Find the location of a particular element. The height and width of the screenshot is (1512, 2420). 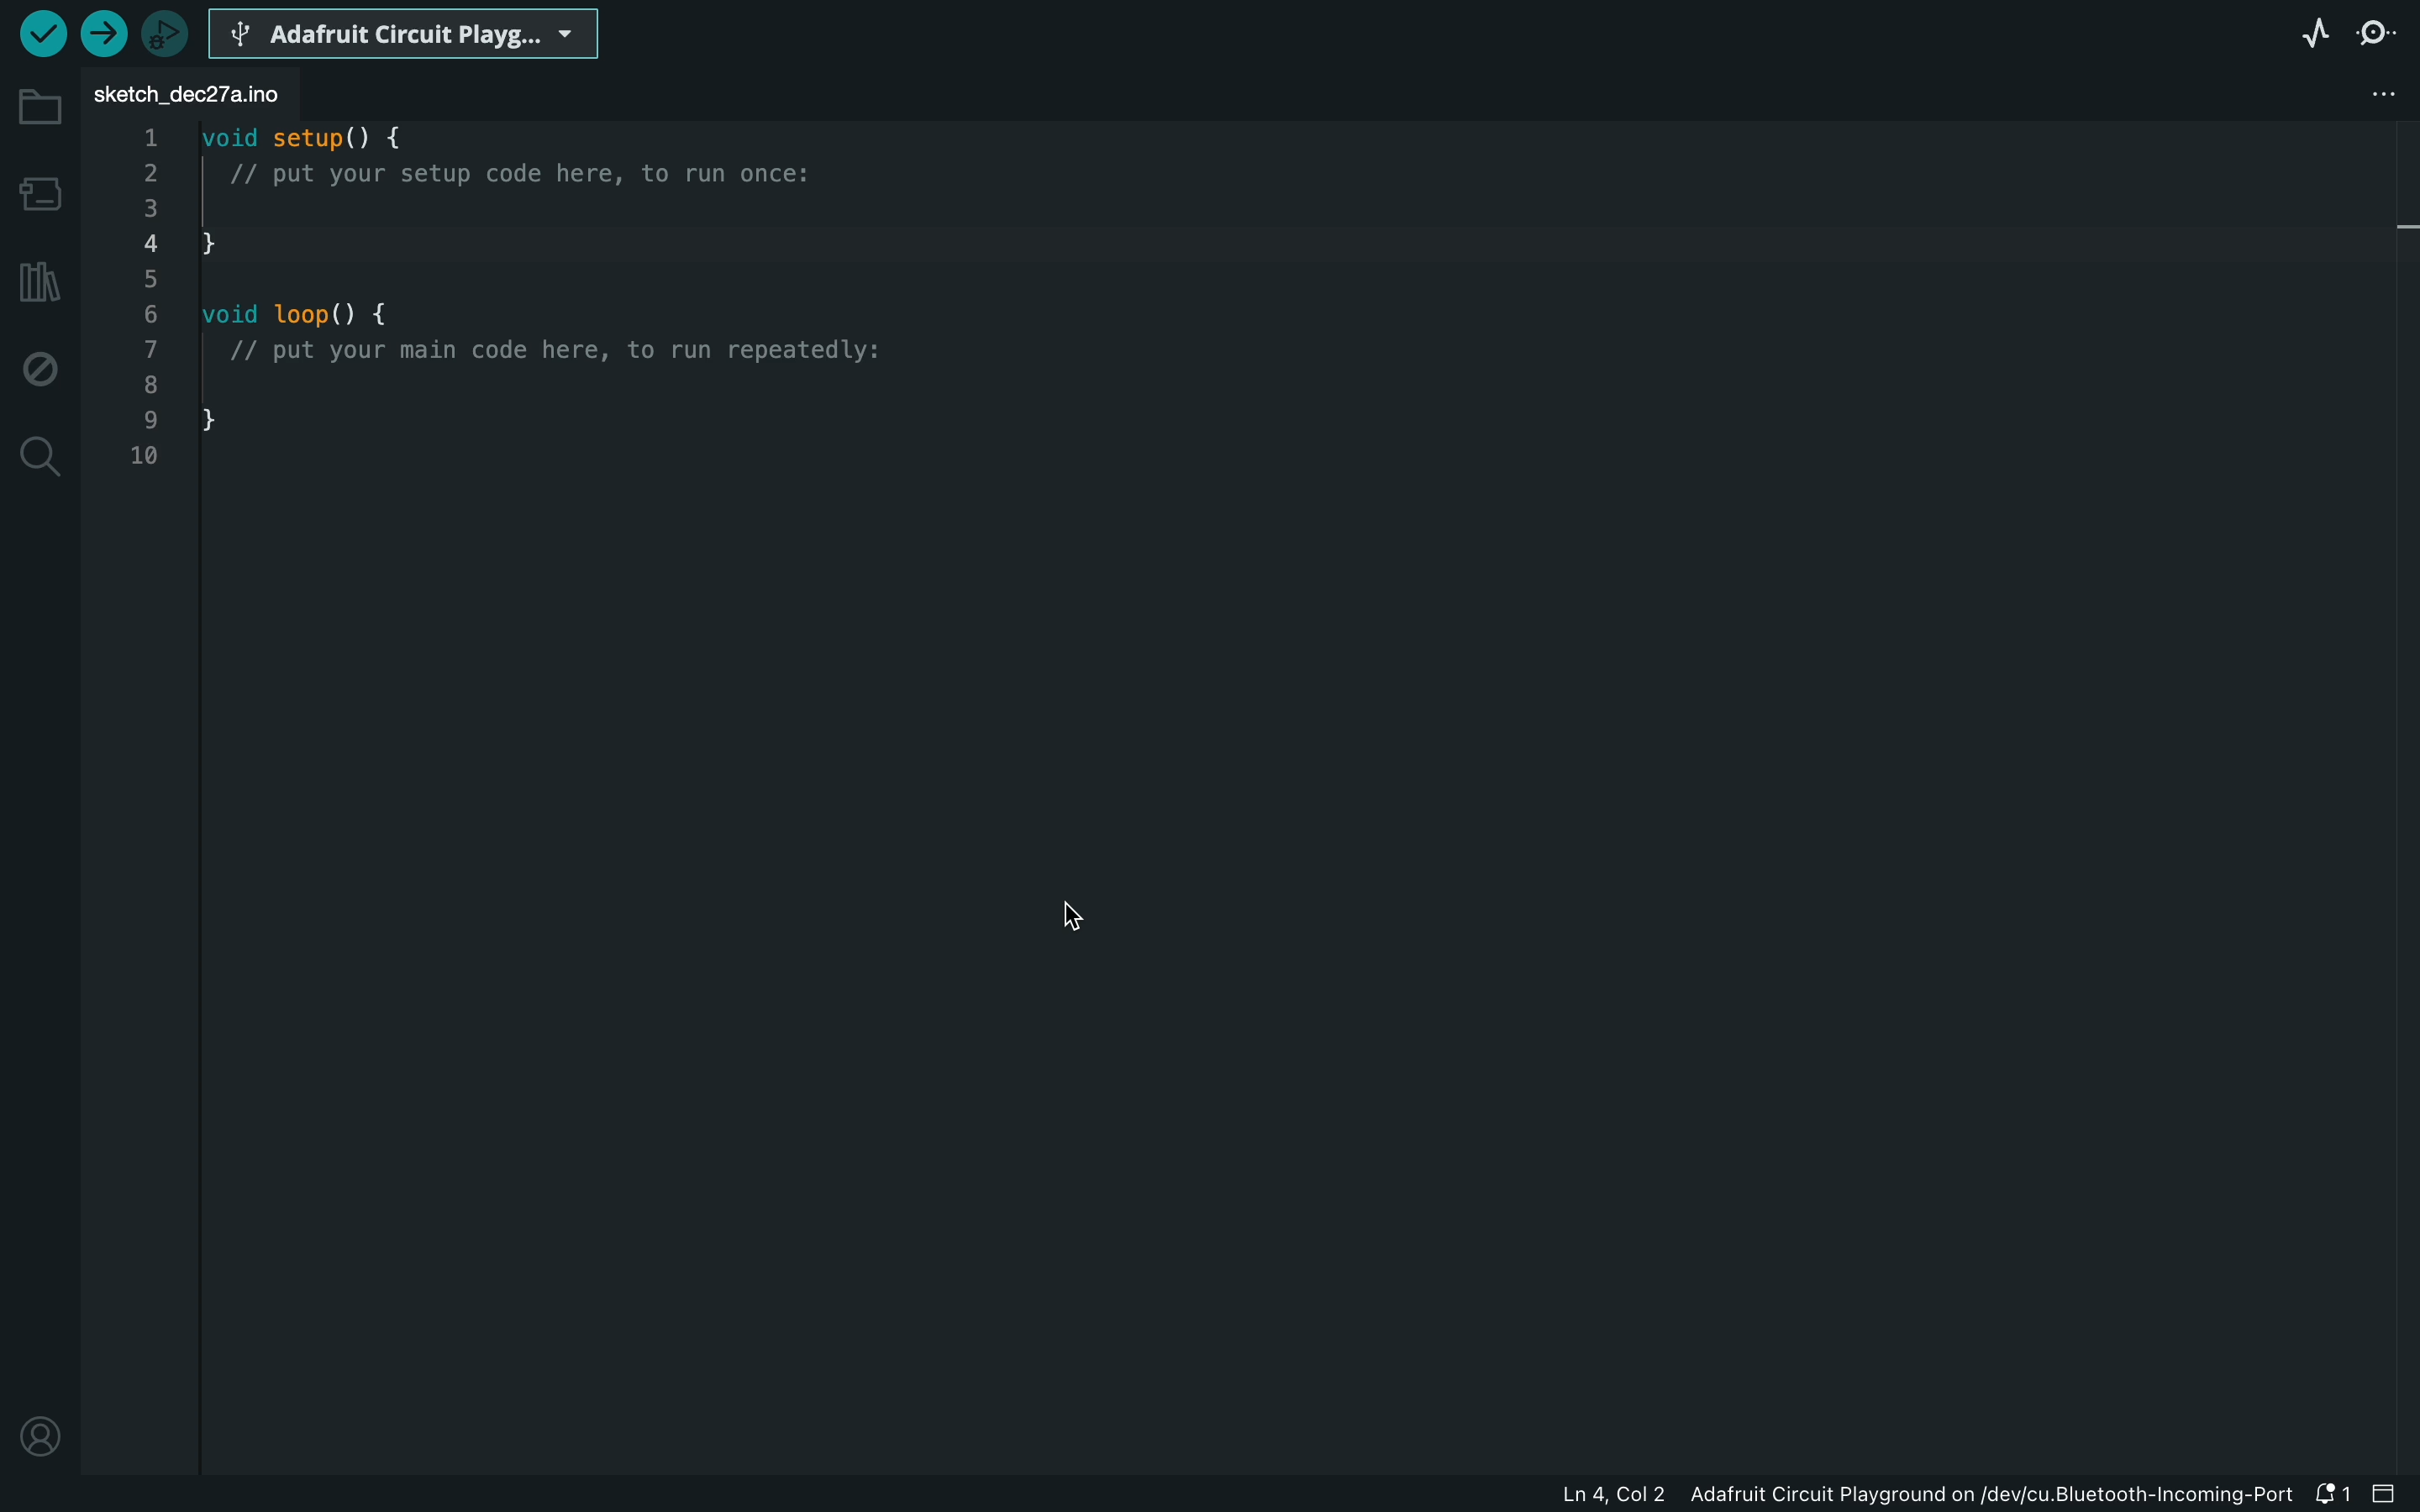

file information is located at coordinates (1900, 1493).